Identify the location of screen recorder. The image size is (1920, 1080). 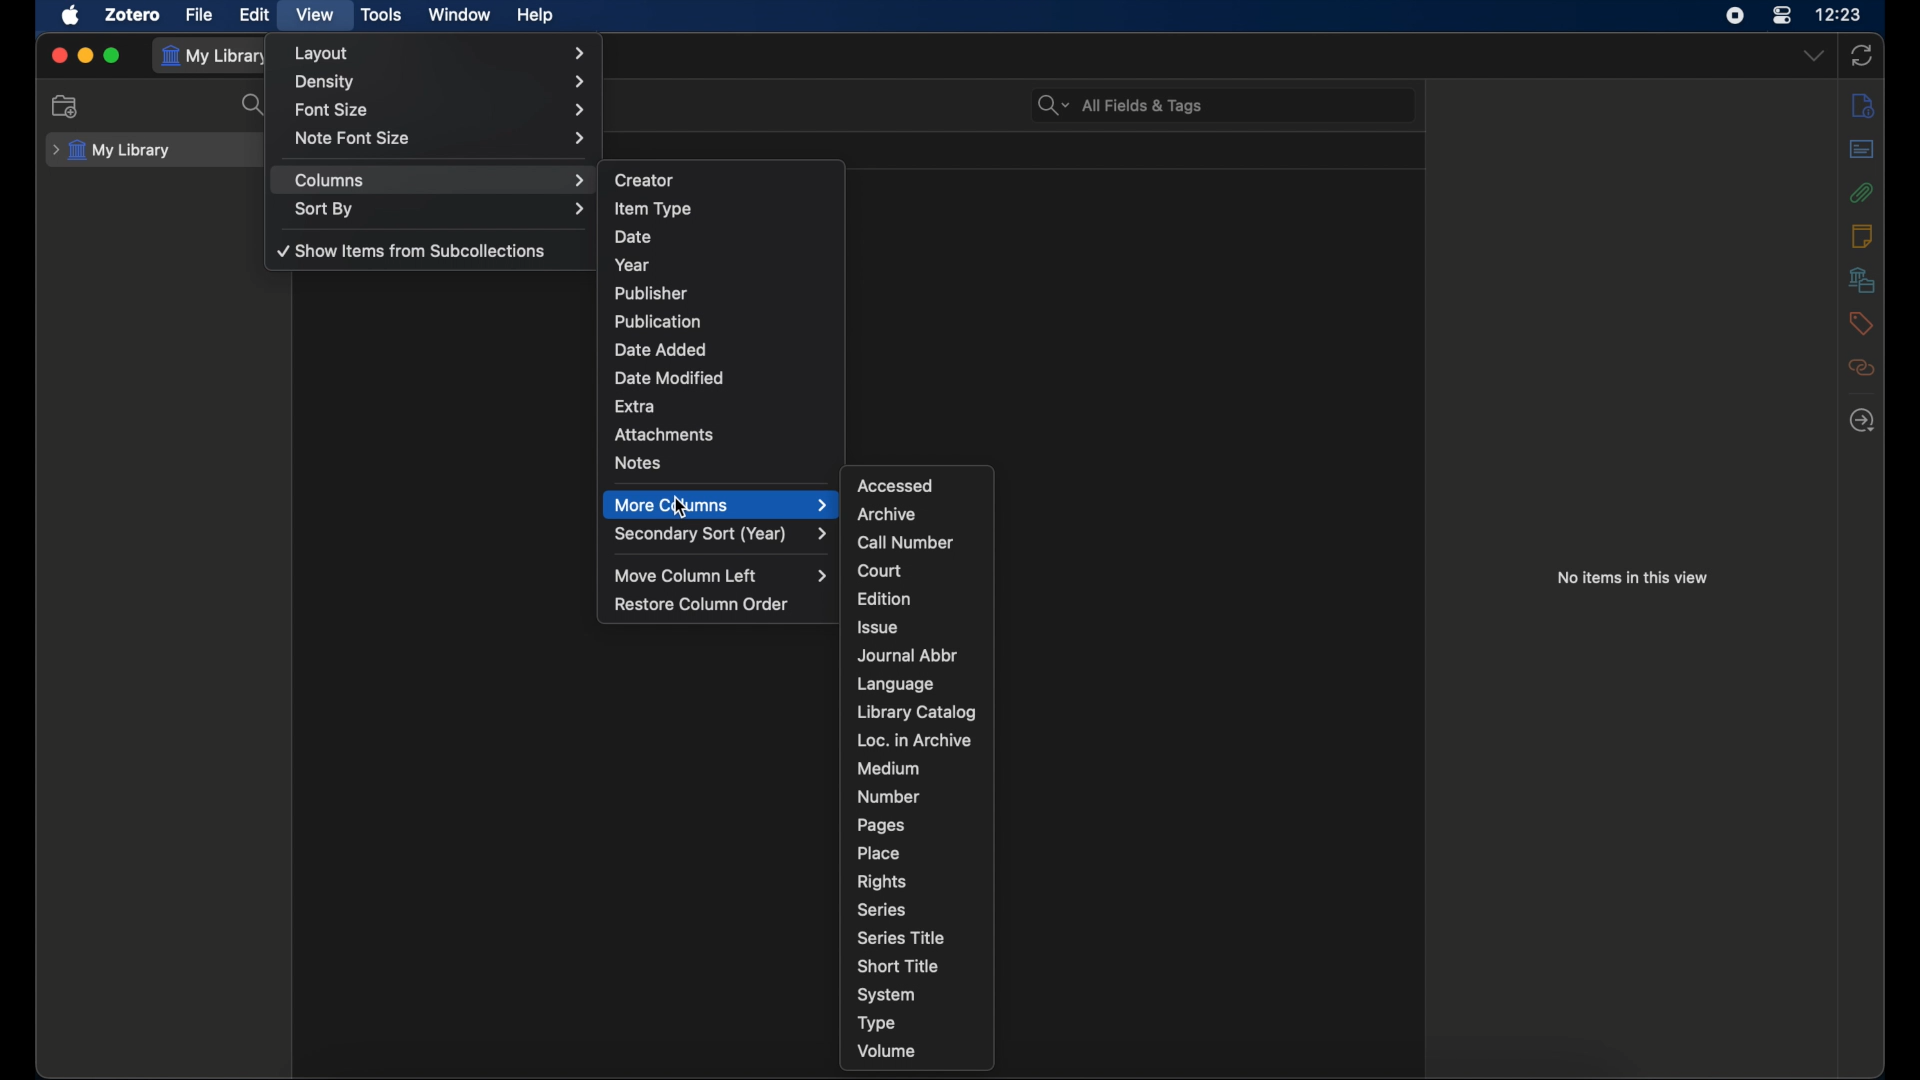
(1735, 16).